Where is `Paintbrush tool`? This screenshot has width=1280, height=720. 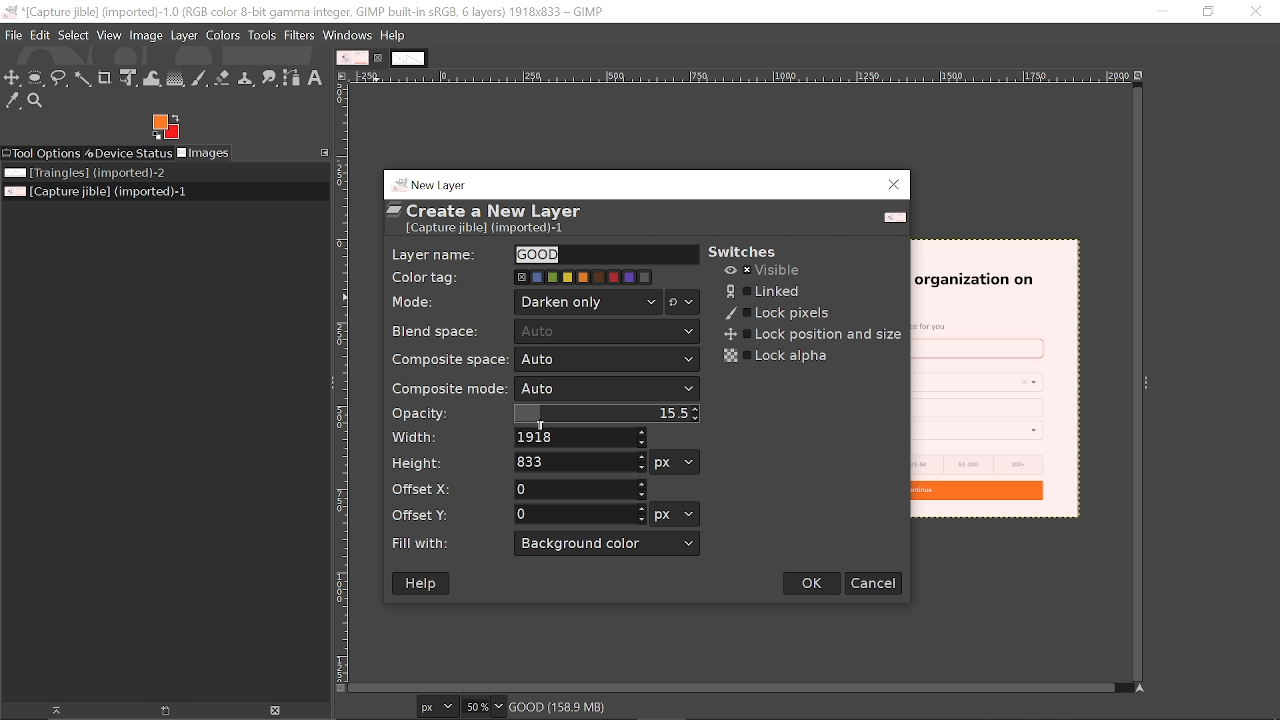 Paintbrush tool is located at coordinates (199, 79).